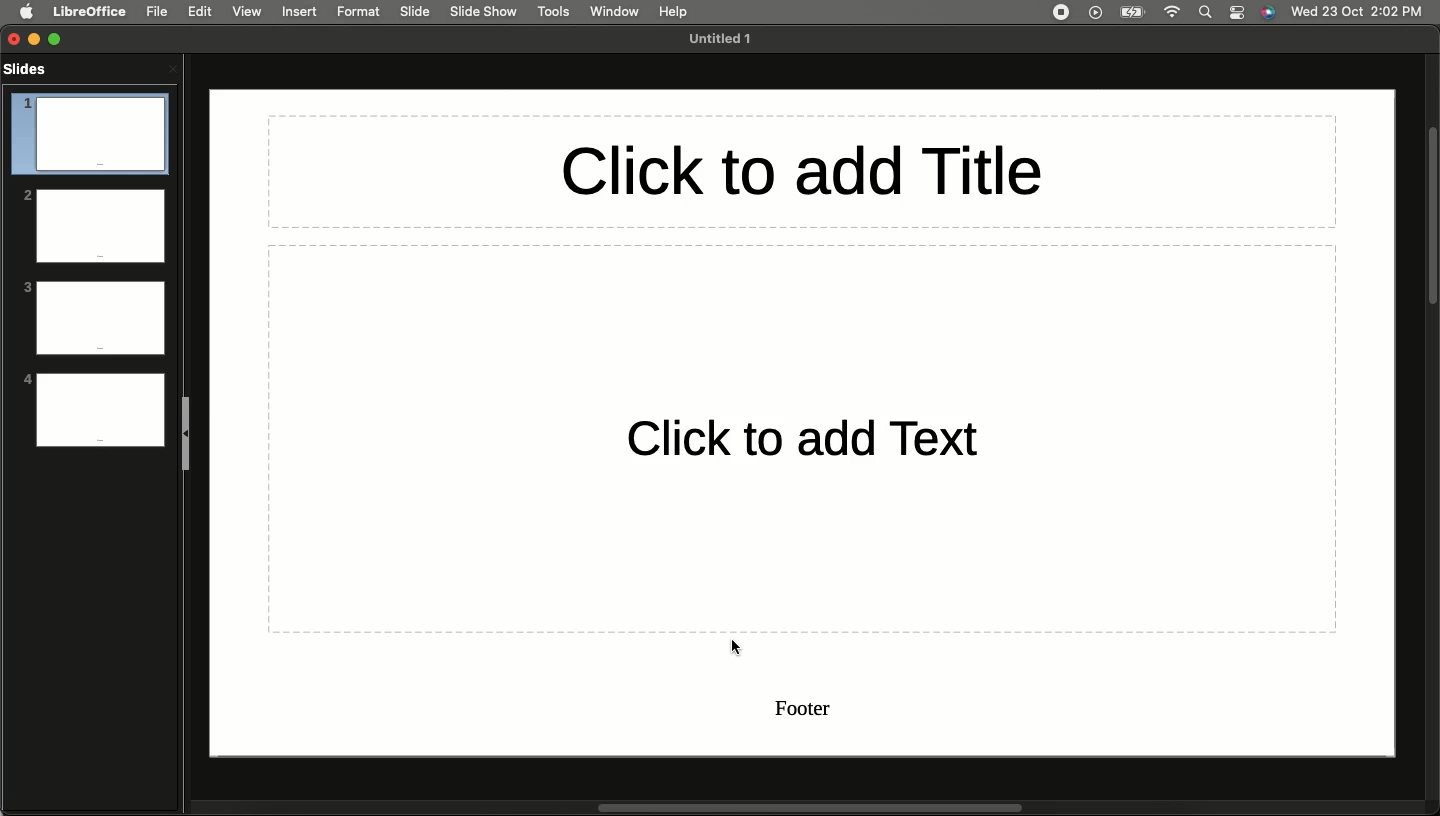 Image resolution: width=1440 pixels, height=816 pixels. I want to click on 2, so click(93, 213).